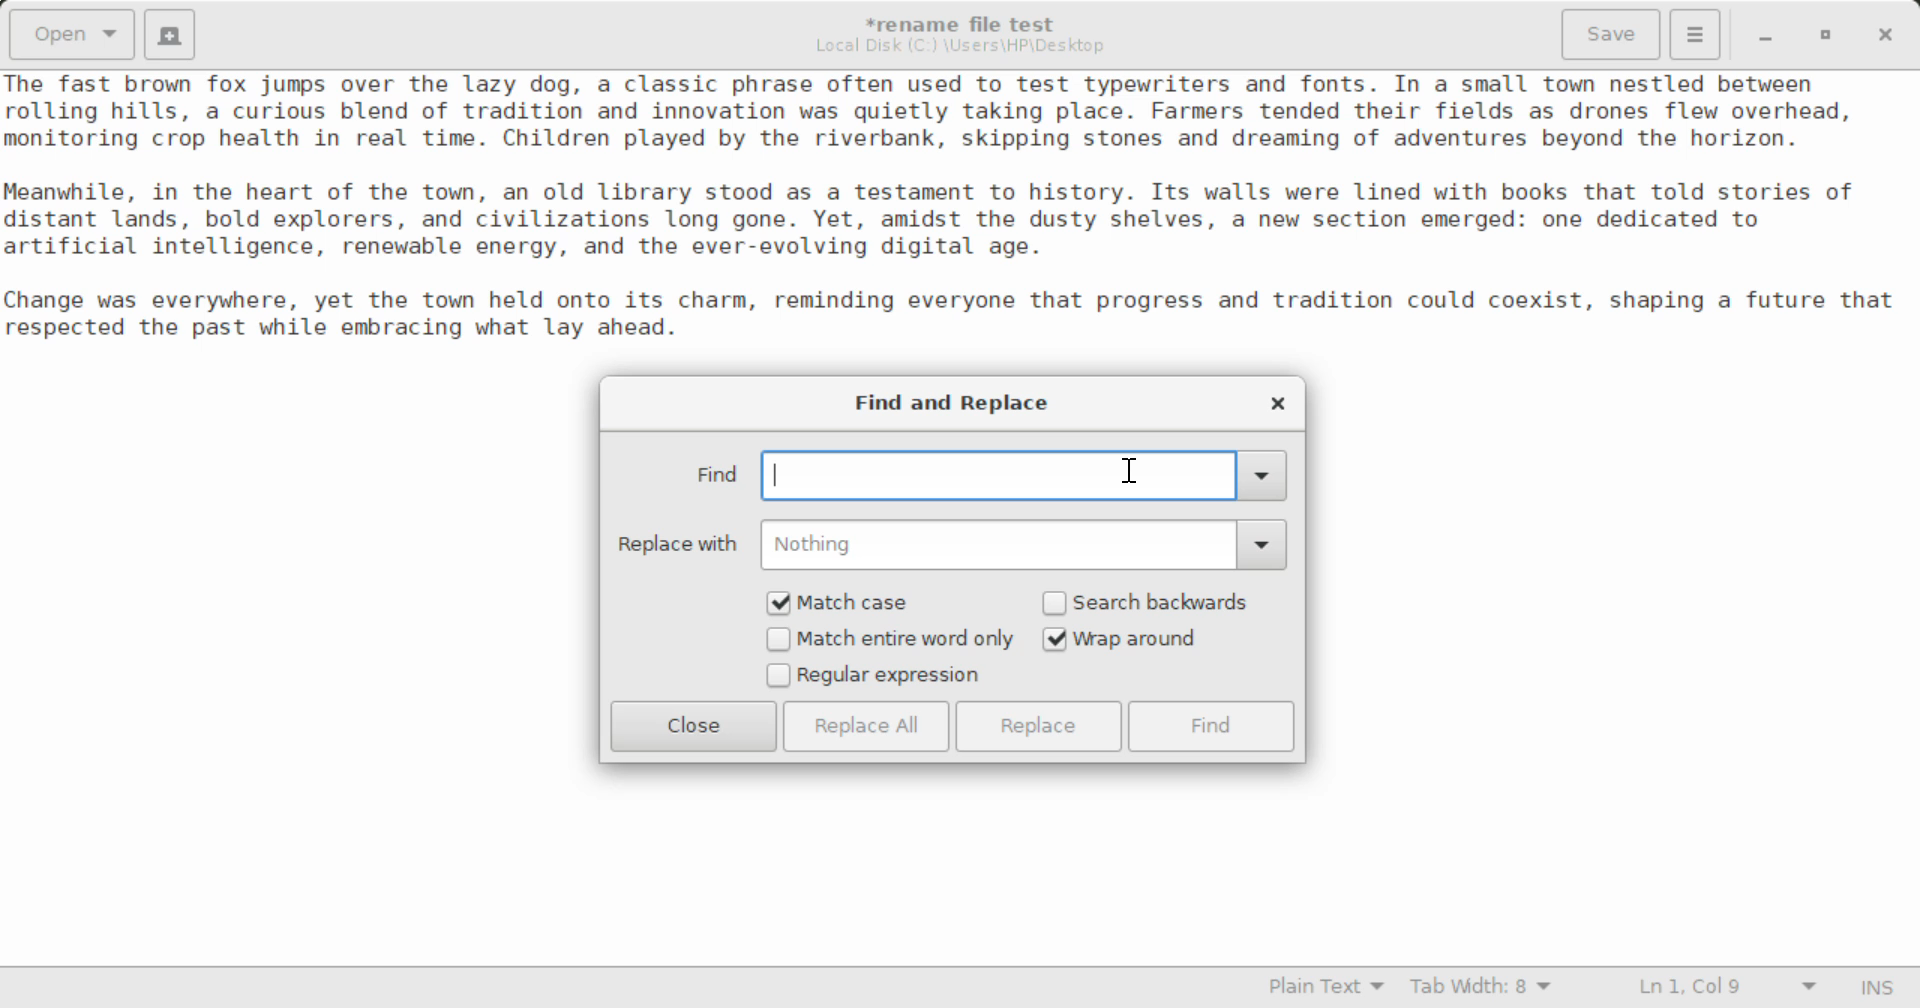 This screenshot has width=1920, height=1008. Describe the element at coordinates (874, 677) in the screenshot. I see `Regular expression ` at that location.